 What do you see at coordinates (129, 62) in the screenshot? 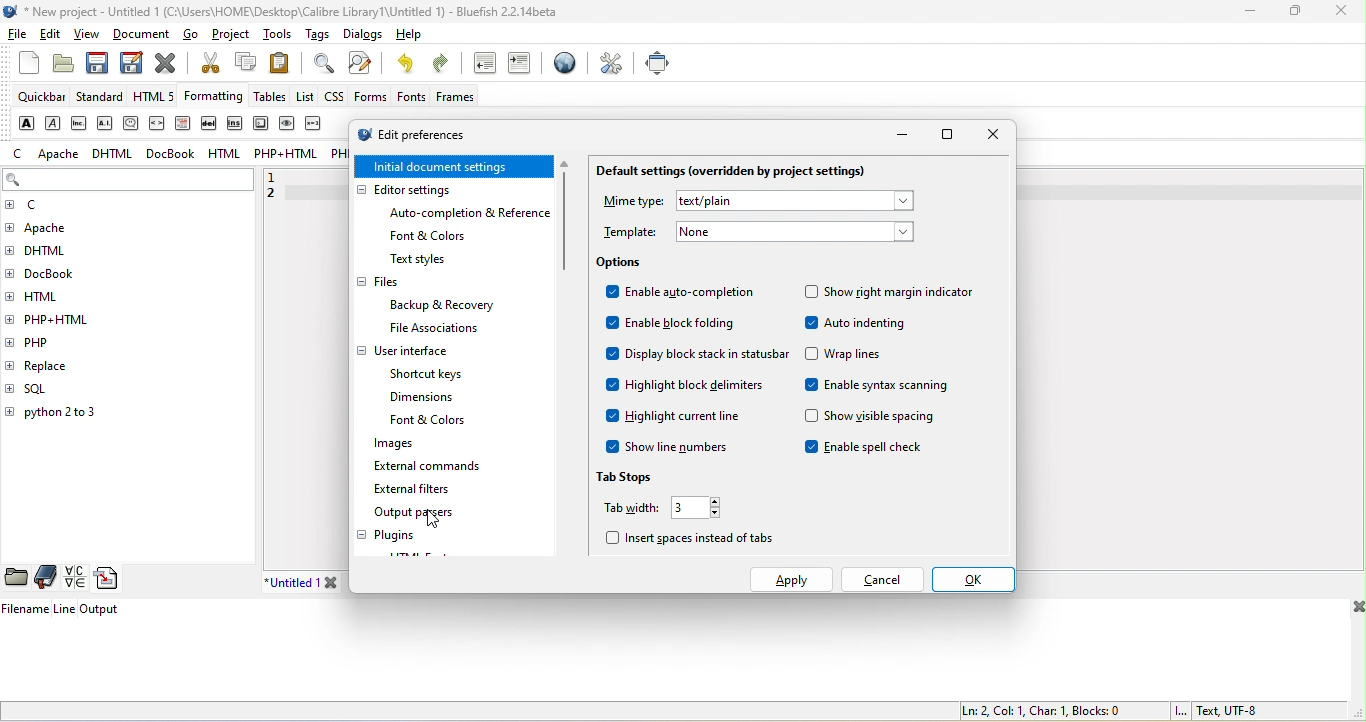
I see `save as` at bounding box center [129, 62].